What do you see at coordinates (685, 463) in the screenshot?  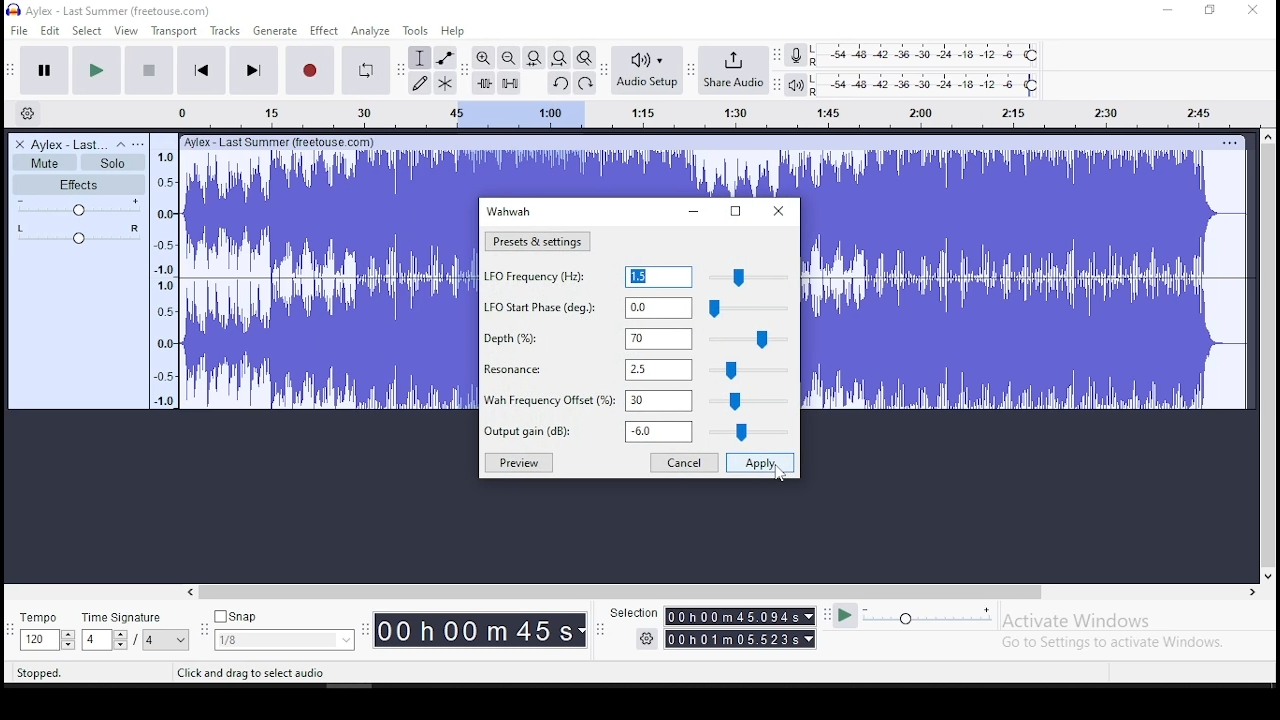 I see `cancel` at bounding box center [685, 463].